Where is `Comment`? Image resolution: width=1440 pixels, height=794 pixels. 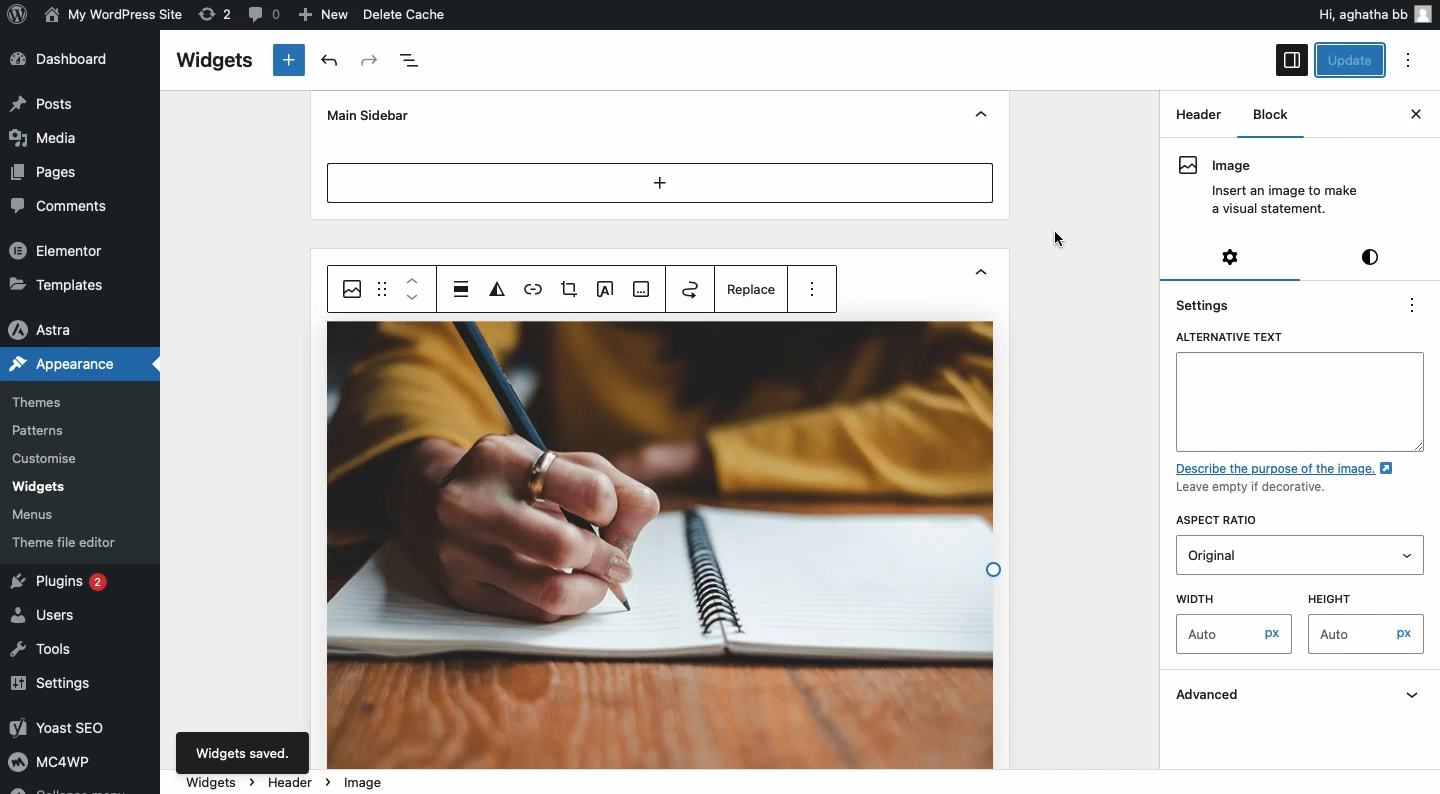 Comment is located at coordinates (261, 13).